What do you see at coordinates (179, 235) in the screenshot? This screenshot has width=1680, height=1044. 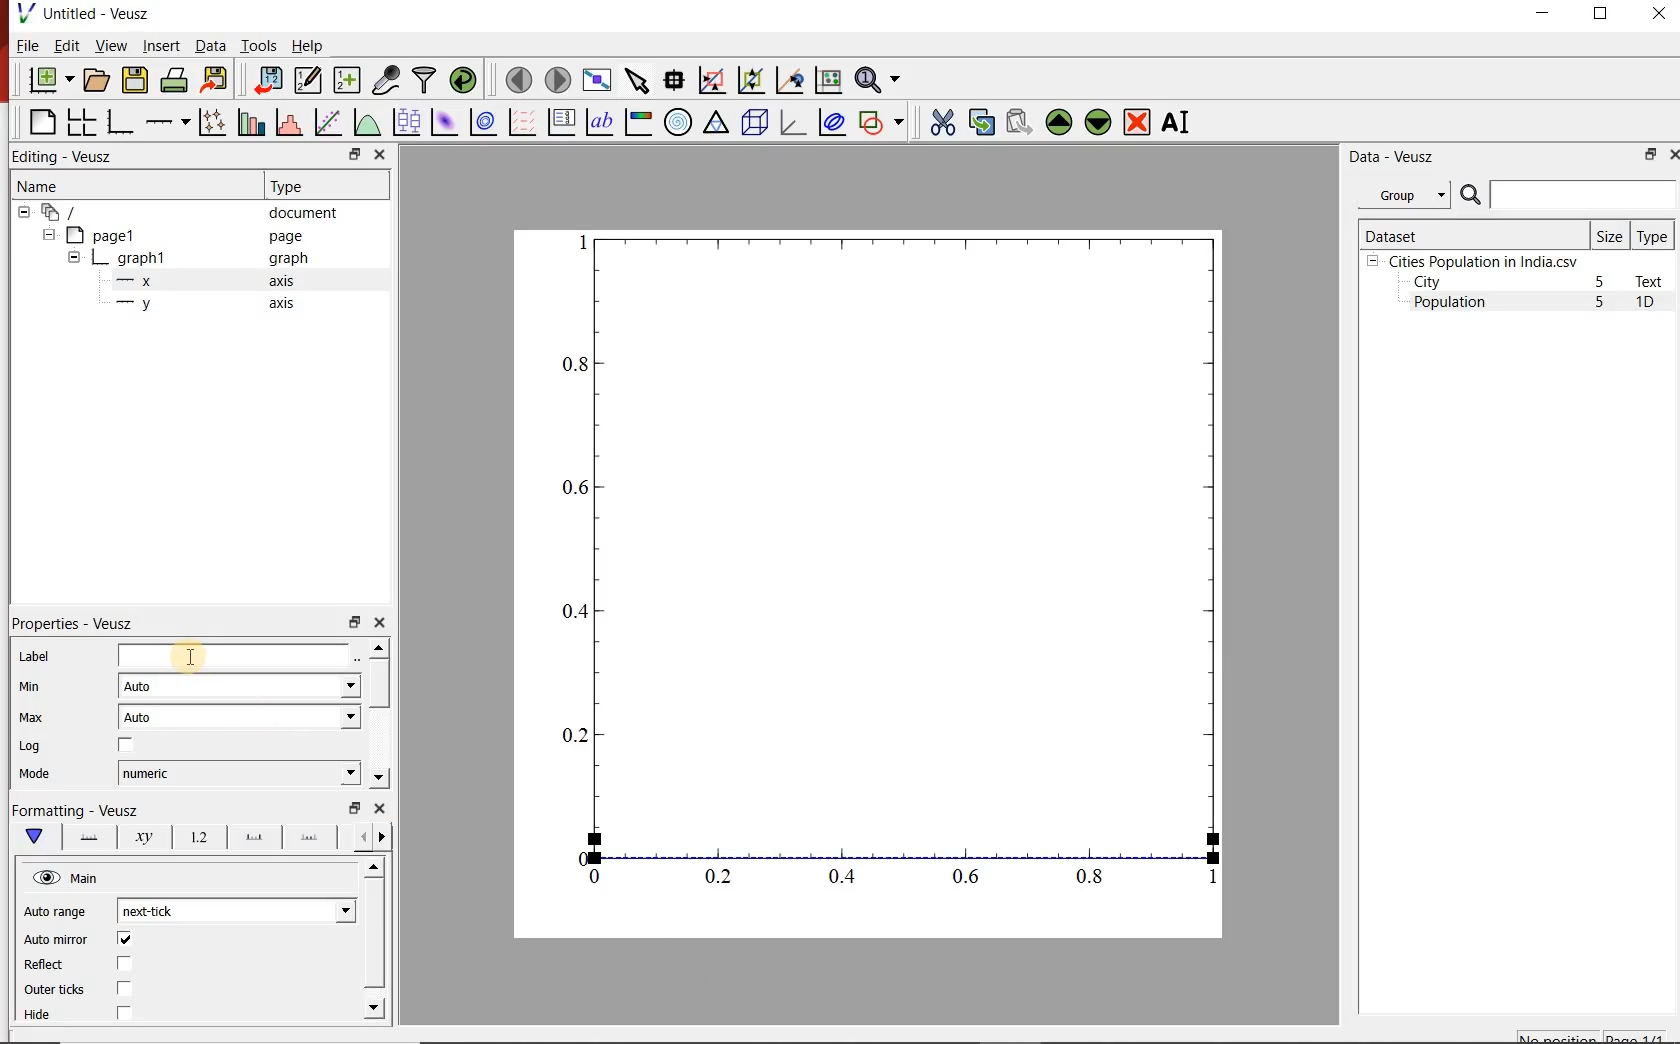 I see `page1` at bounding box center [179, 235].